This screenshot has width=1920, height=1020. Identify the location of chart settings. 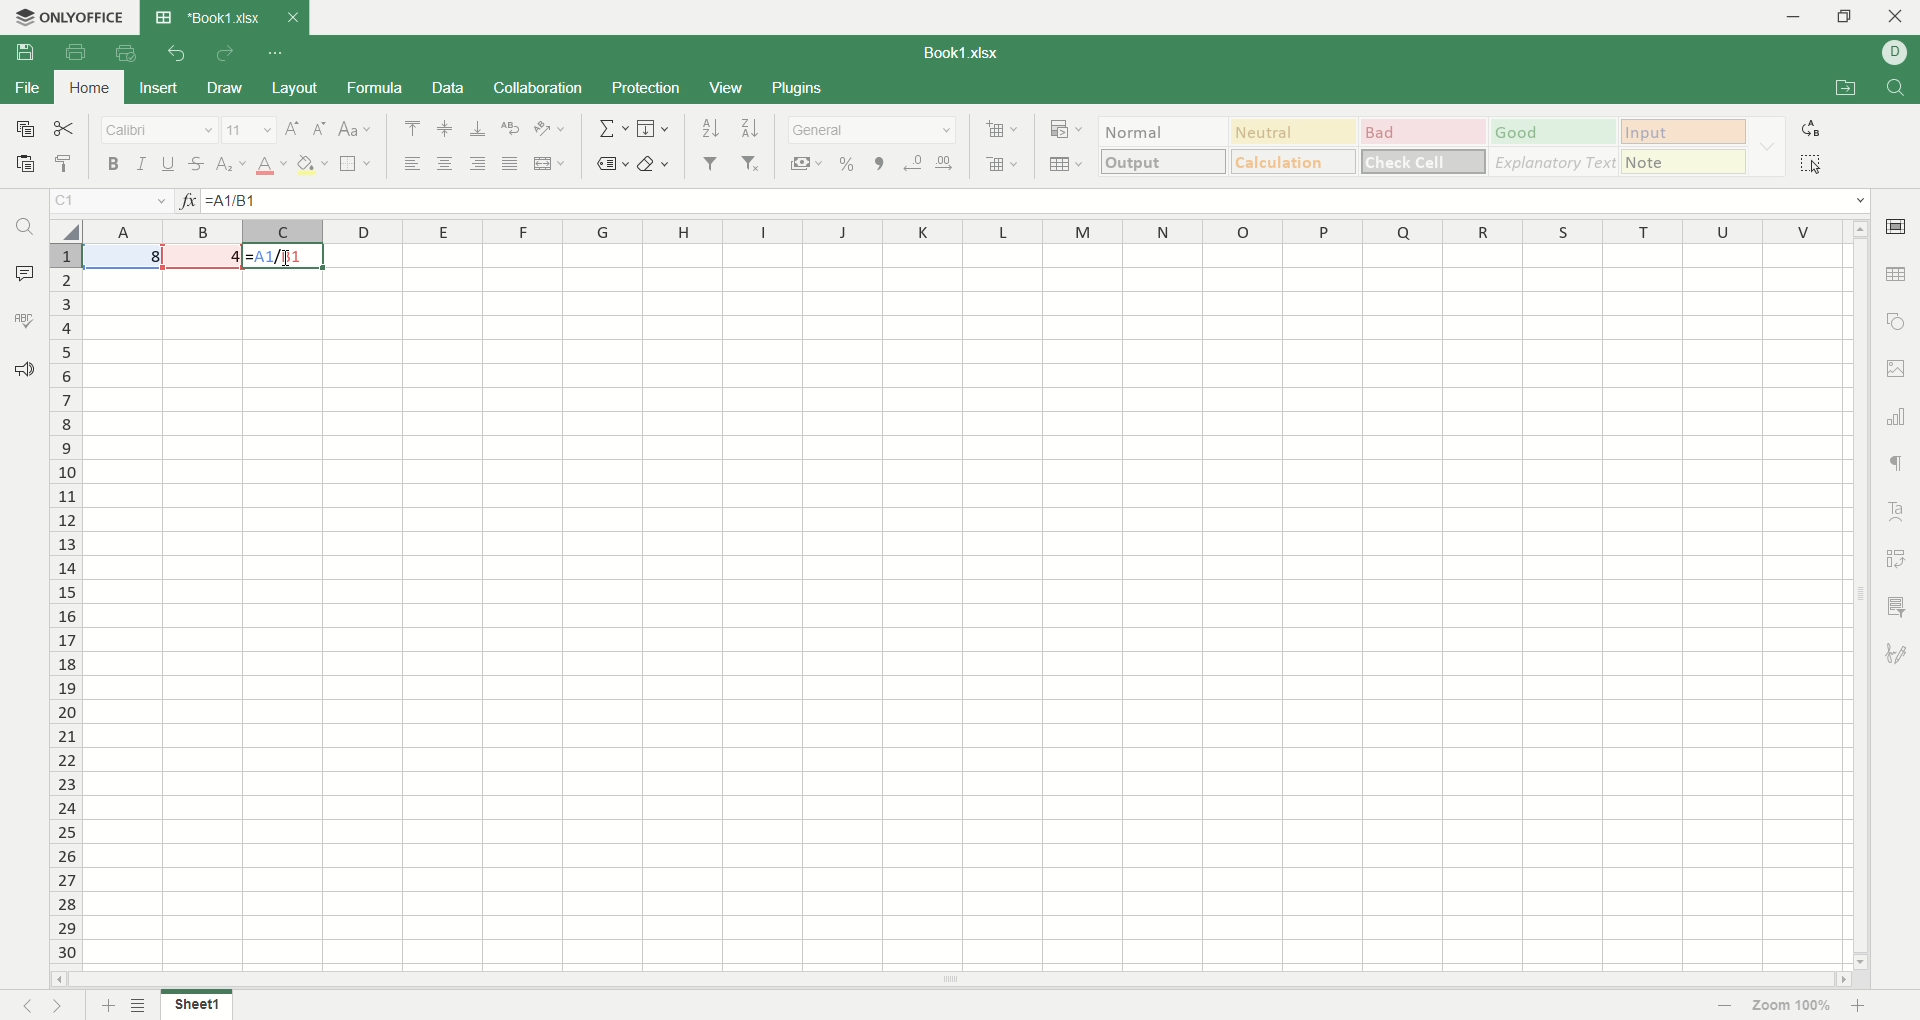
(1900, 417).